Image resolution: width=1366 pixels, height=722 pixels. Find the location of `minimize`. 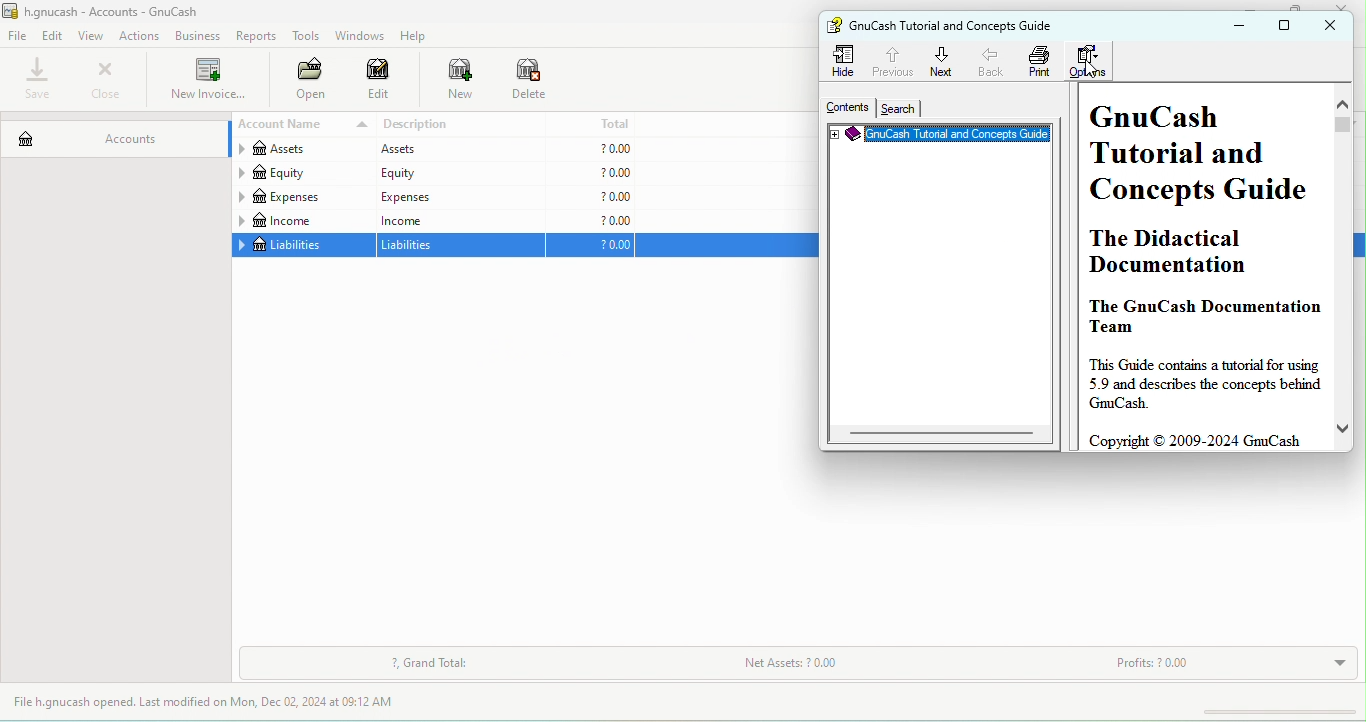

minimize is located at coordinates (1235, 26).